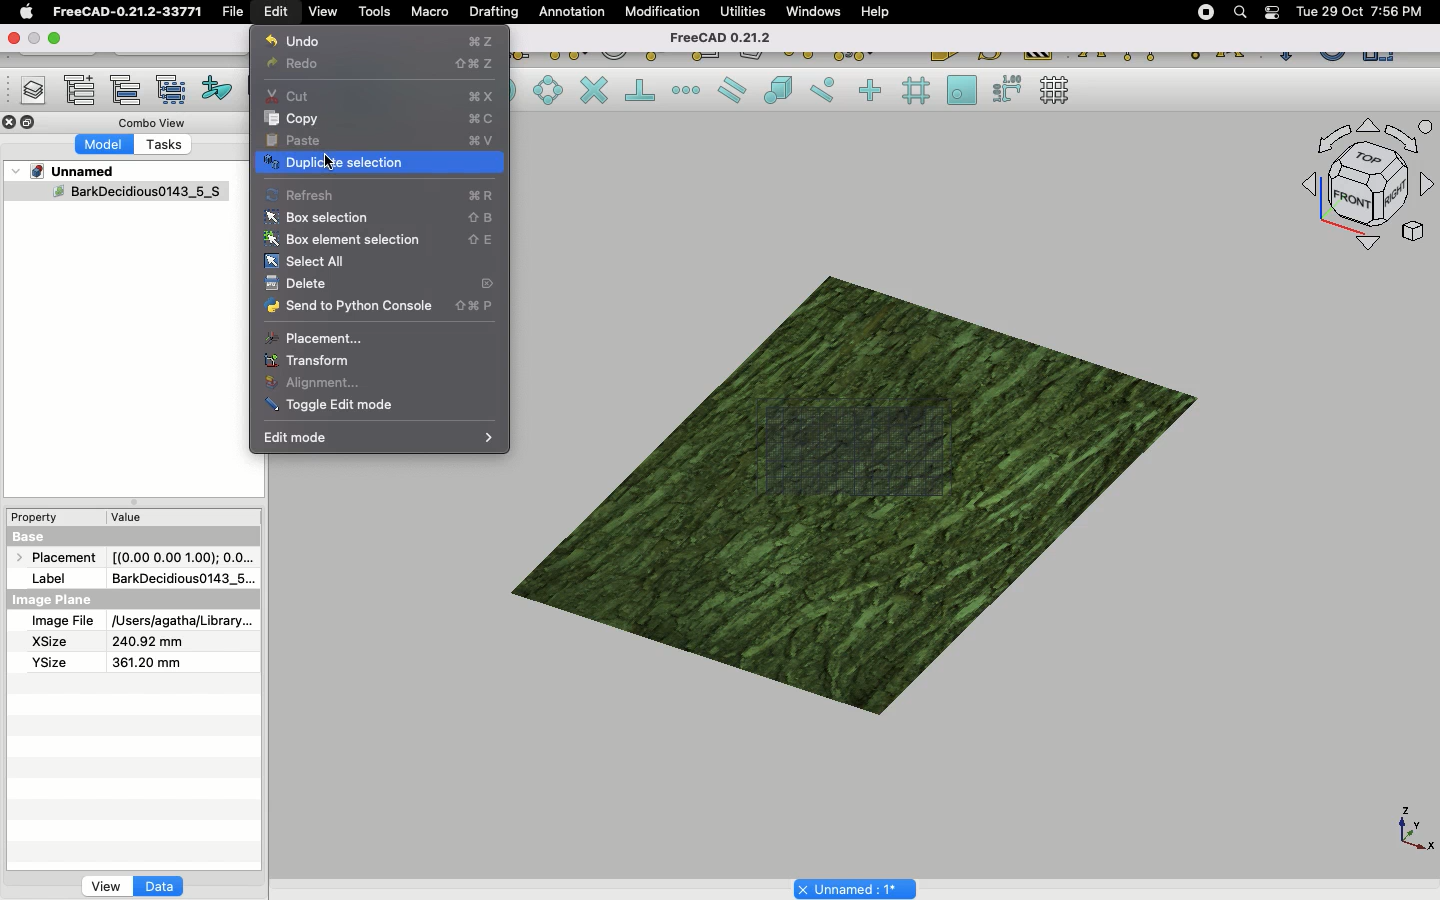 The height and width of the screenshot is (900, 1440). Describe the element at coordinates (323, 10) in the screenshot. I see `View` at that location.